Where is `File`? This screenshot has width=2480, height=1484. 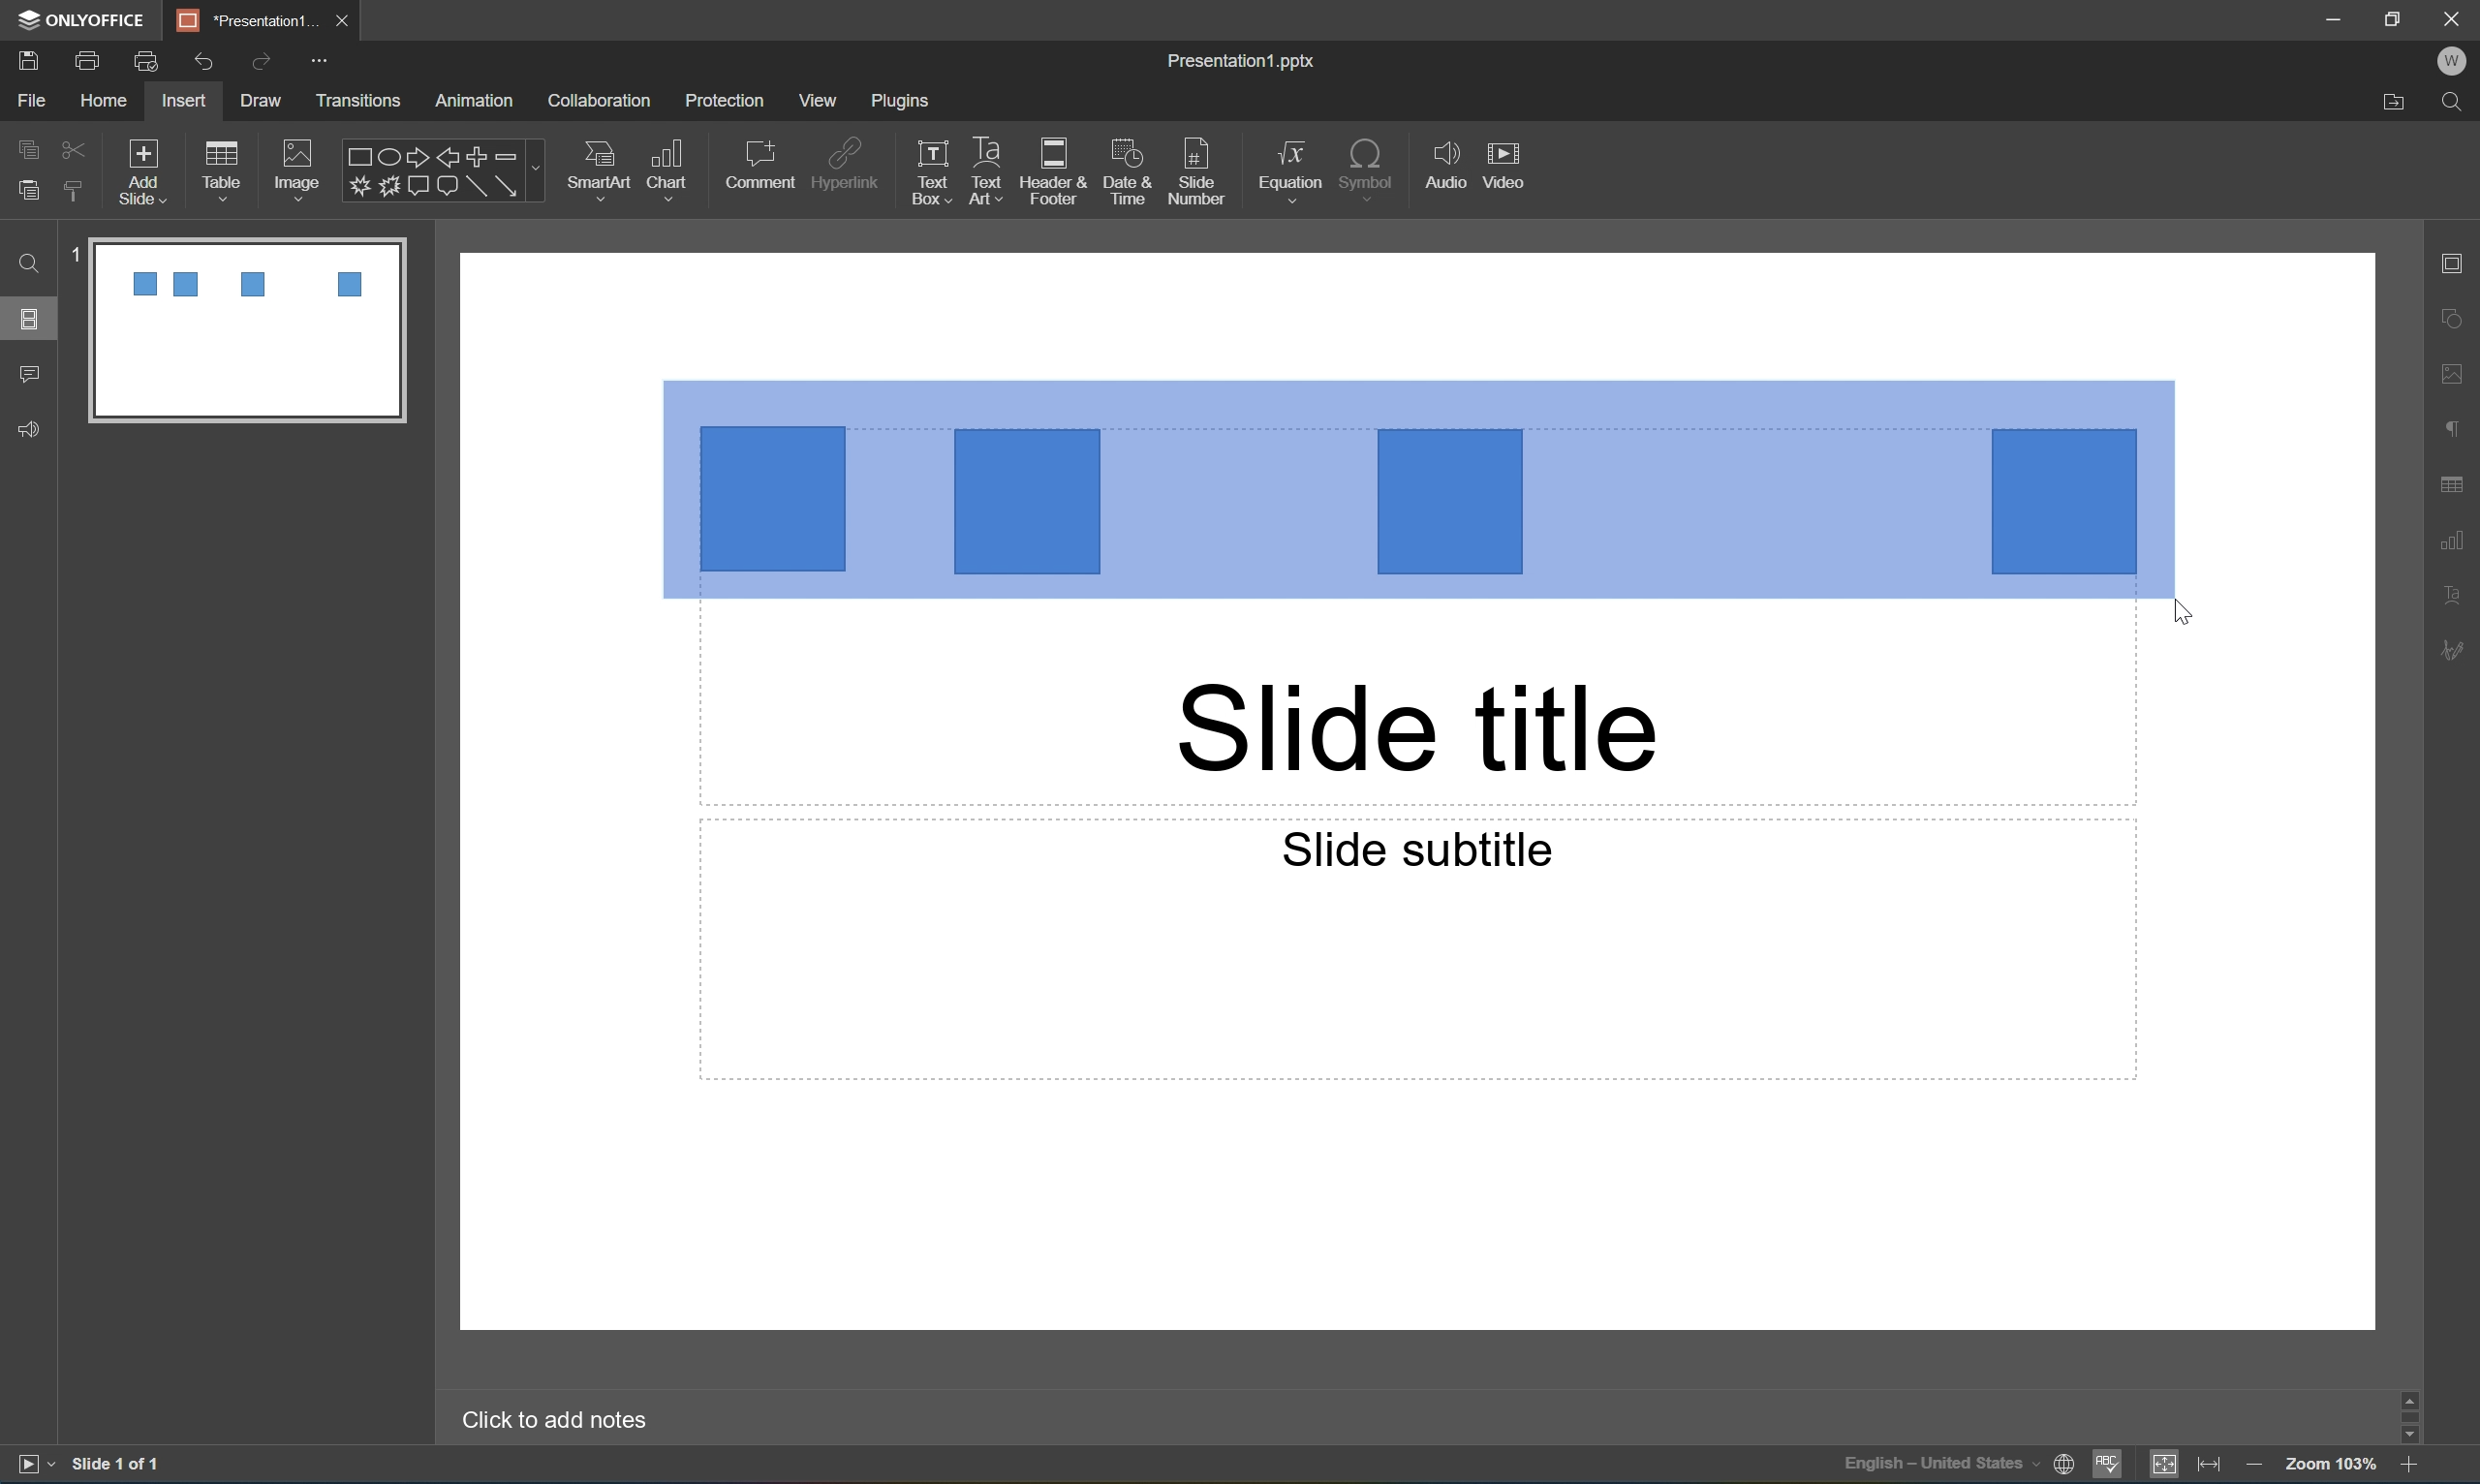 File is located at coordinates (36, 102).